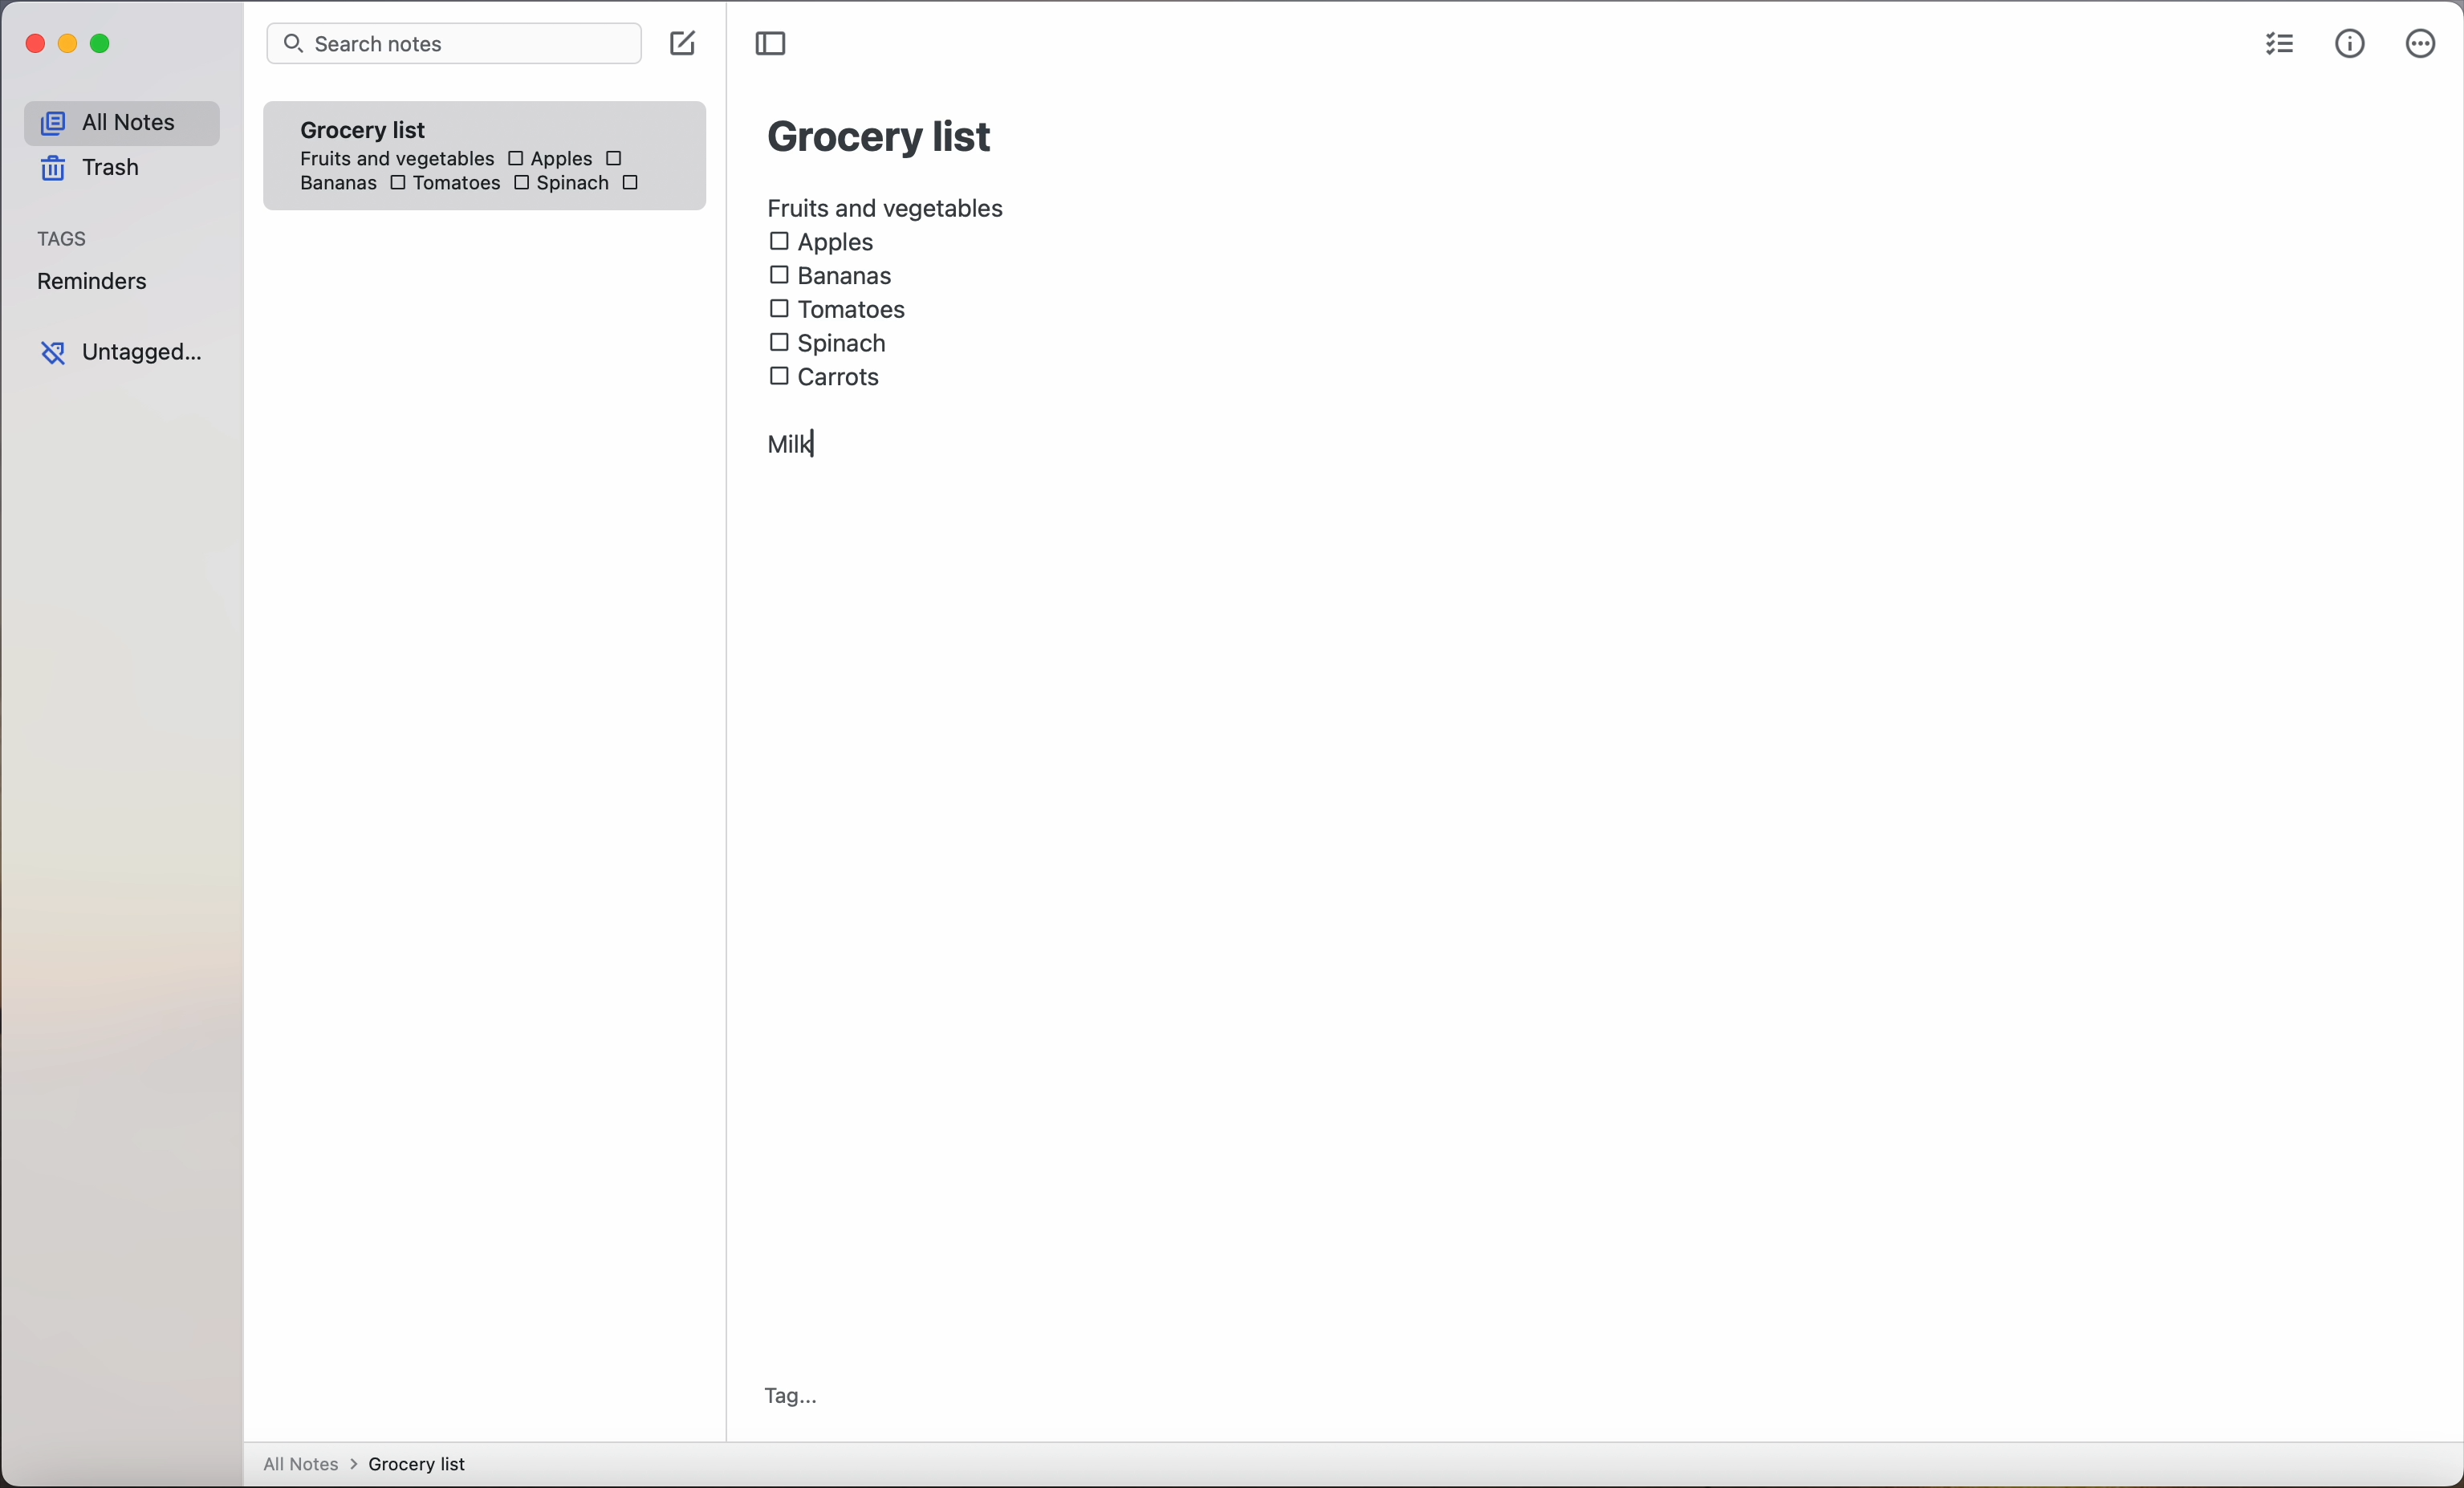  What do you see at coordinates (830, 343) in the screenshot?
I see `Spinach checkbox` at bounding box center [830, 343].